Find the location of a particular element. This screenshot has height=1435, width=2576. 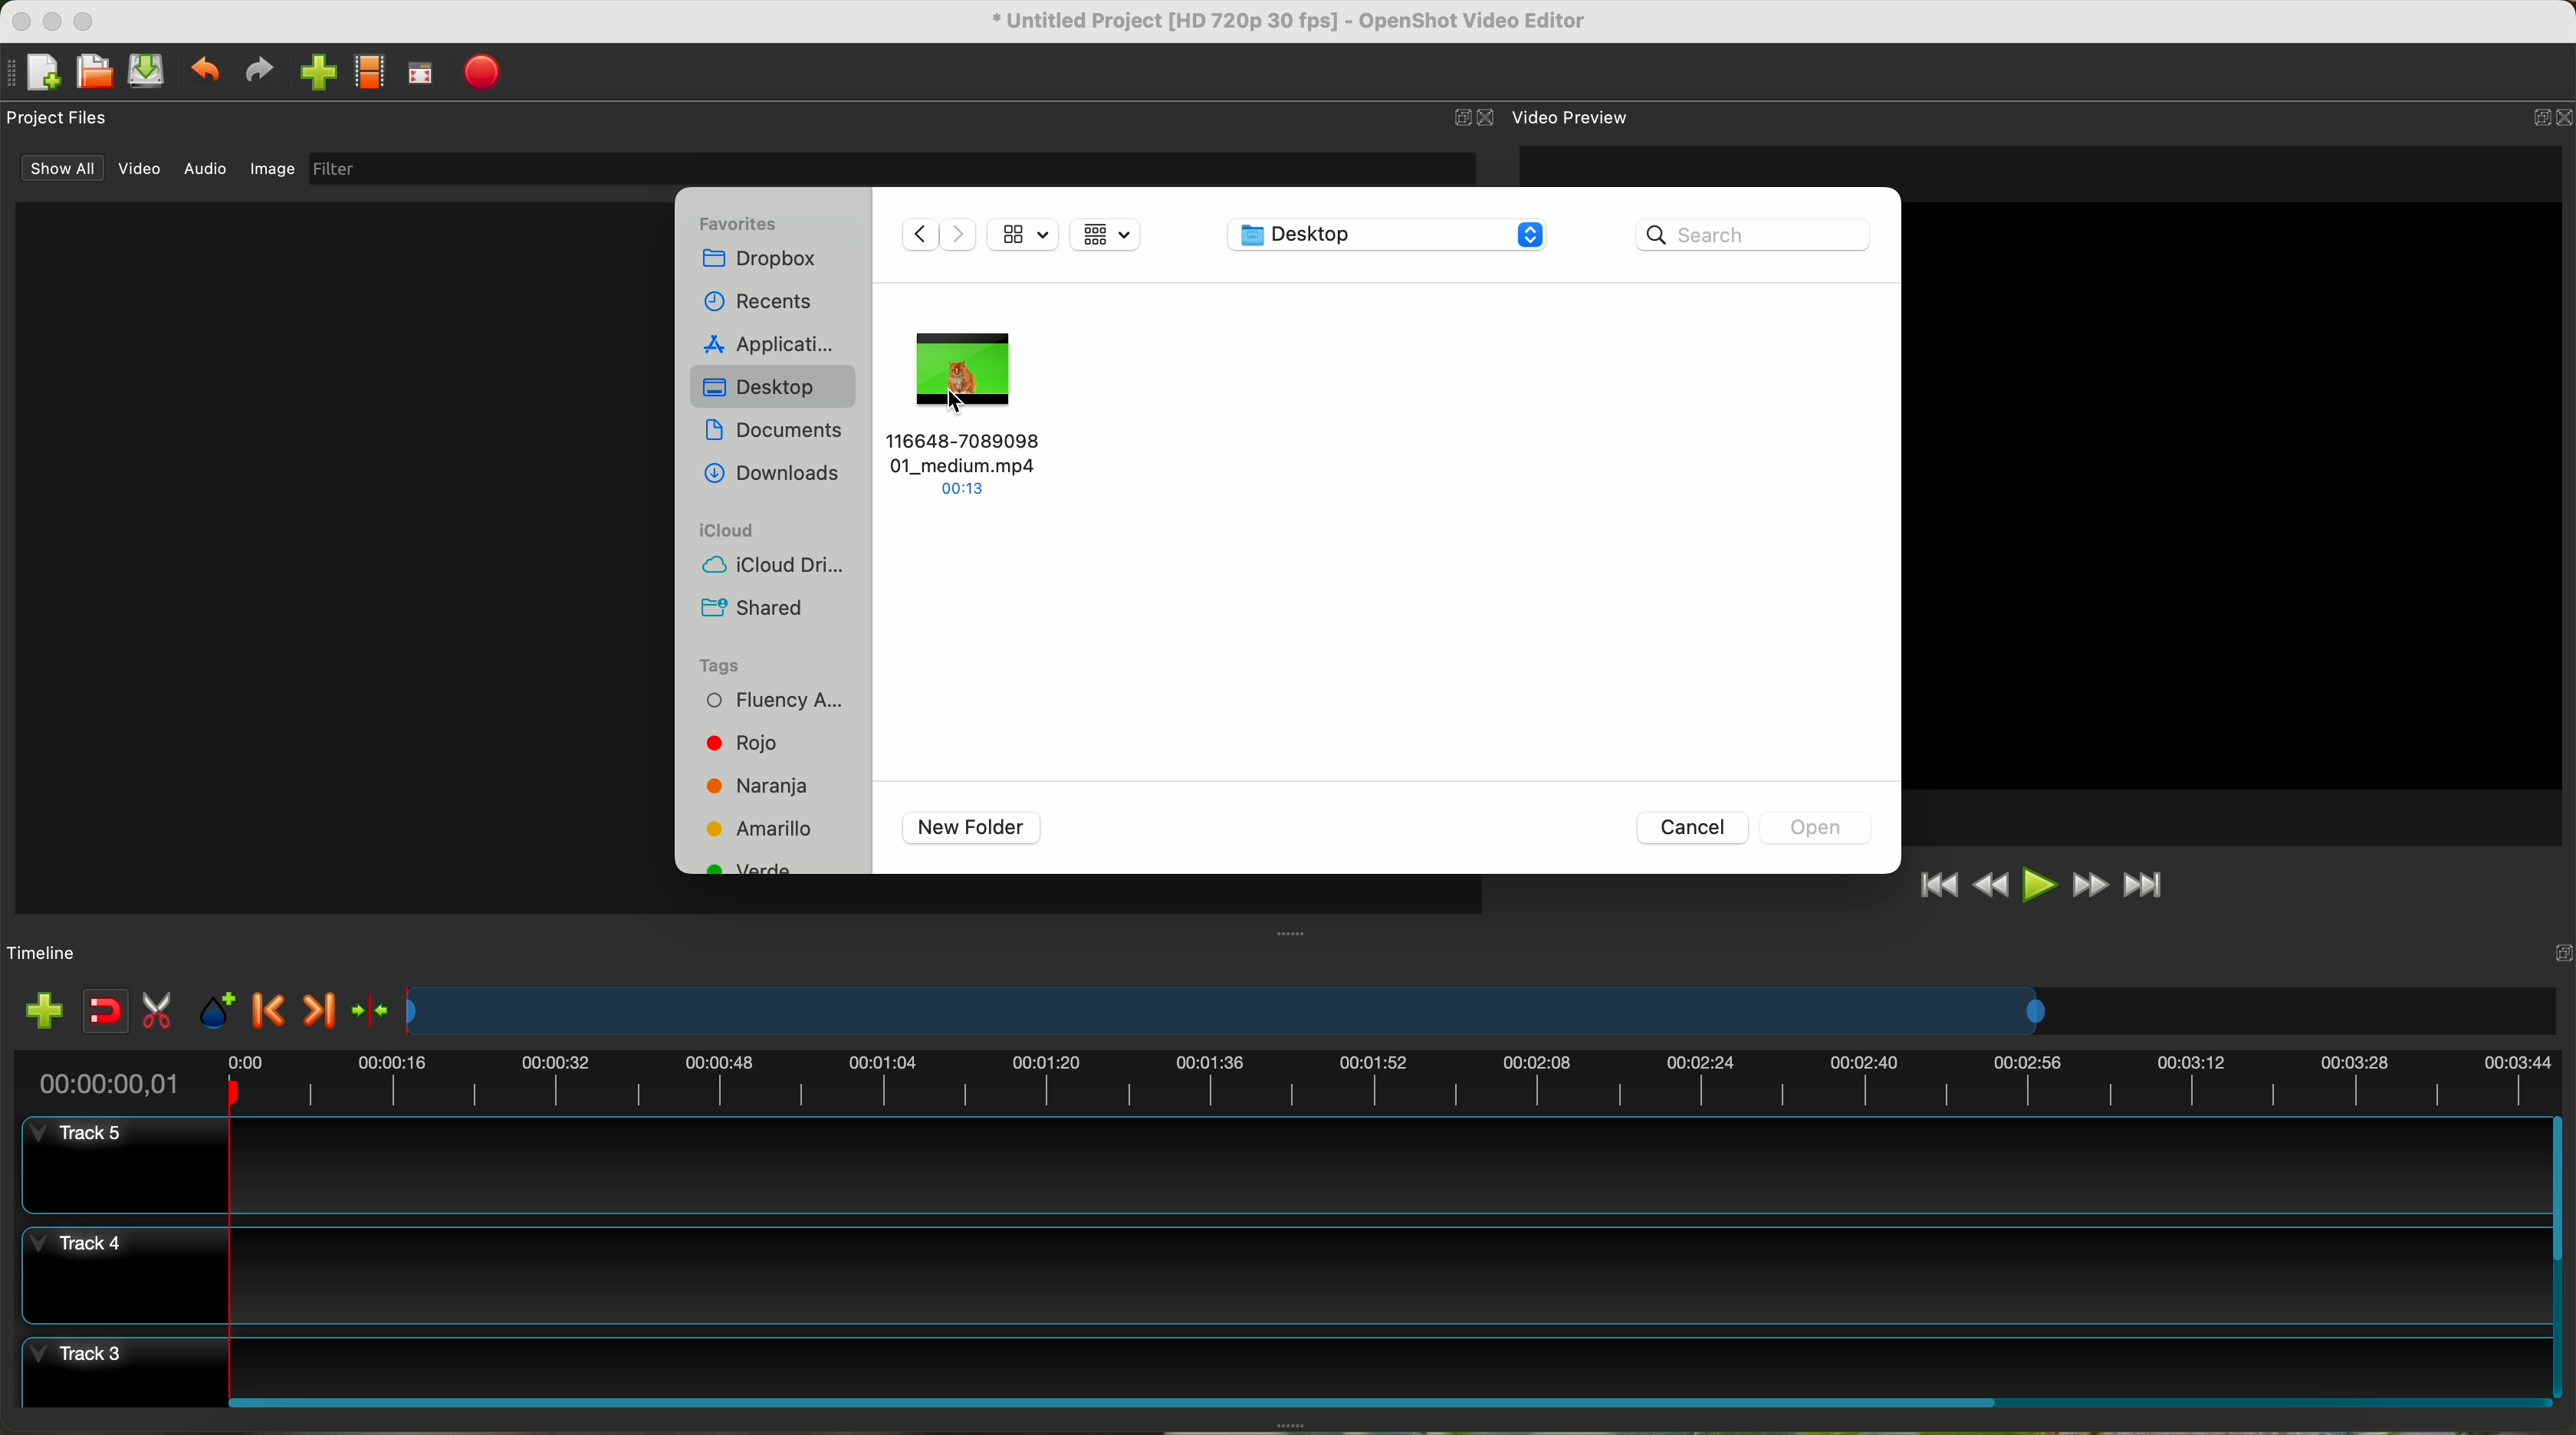

jump to end is located at coordinates (2146, 887).